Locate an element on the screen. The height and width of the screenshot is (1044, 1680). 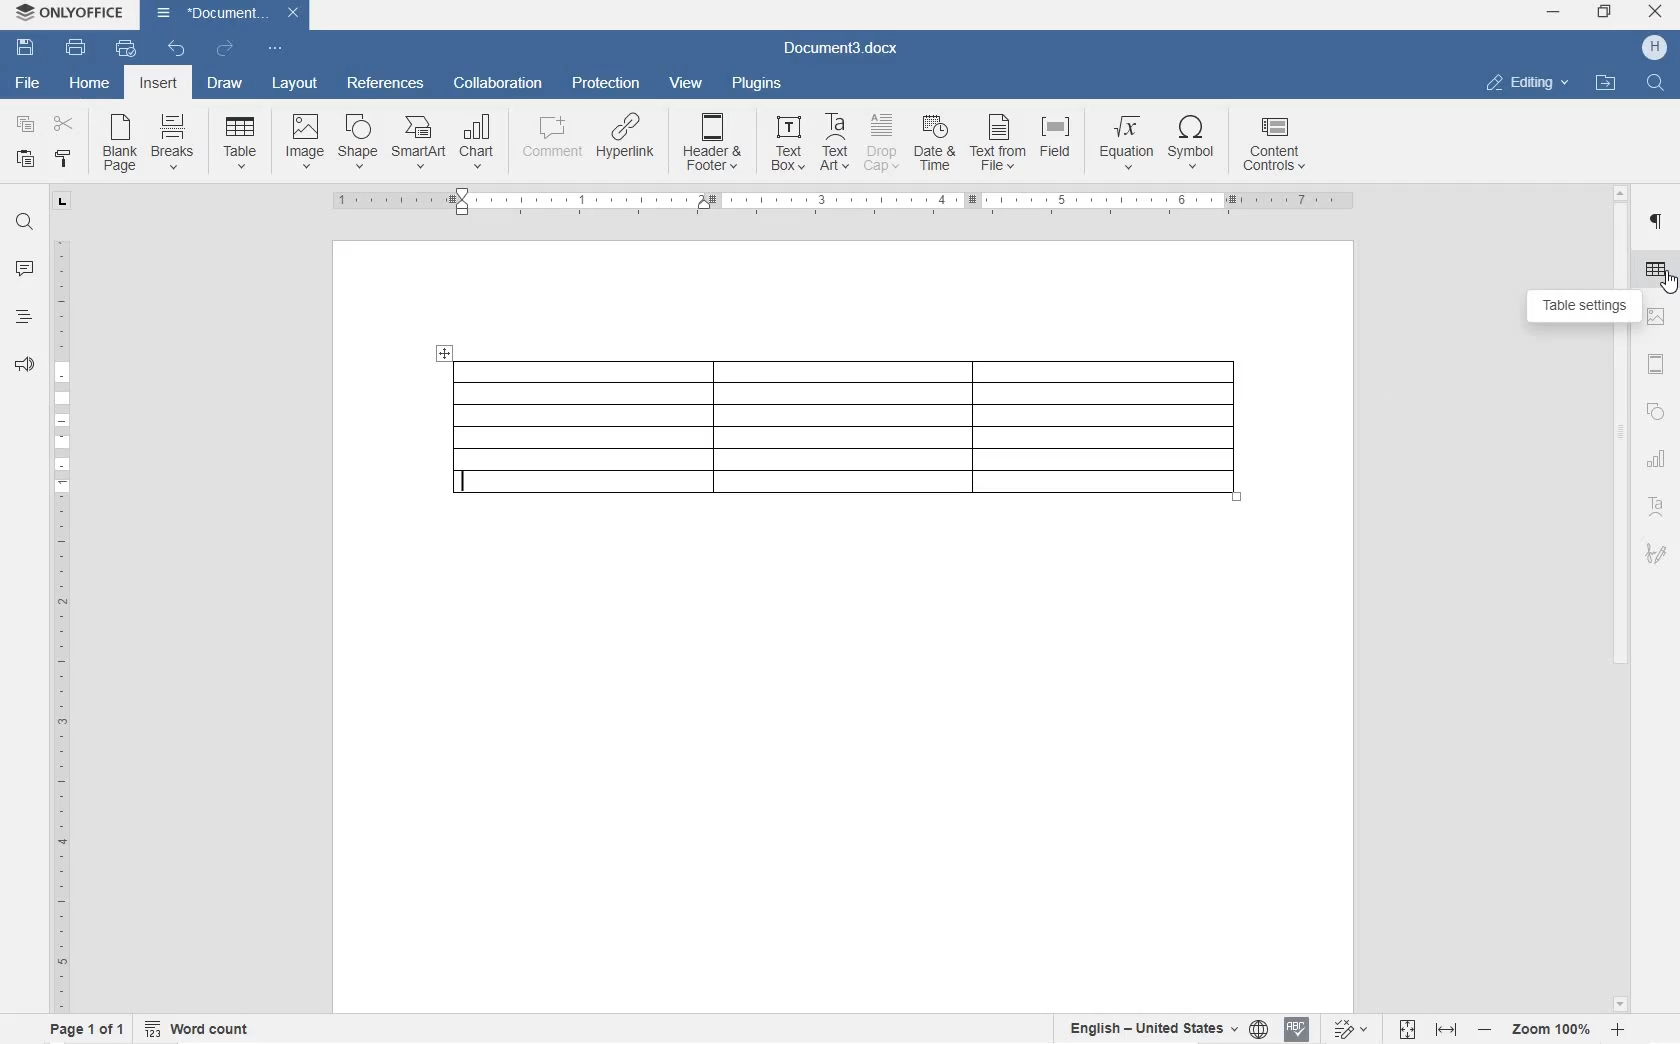
TEXT FROM FILE is located at coordinates (997, 145).